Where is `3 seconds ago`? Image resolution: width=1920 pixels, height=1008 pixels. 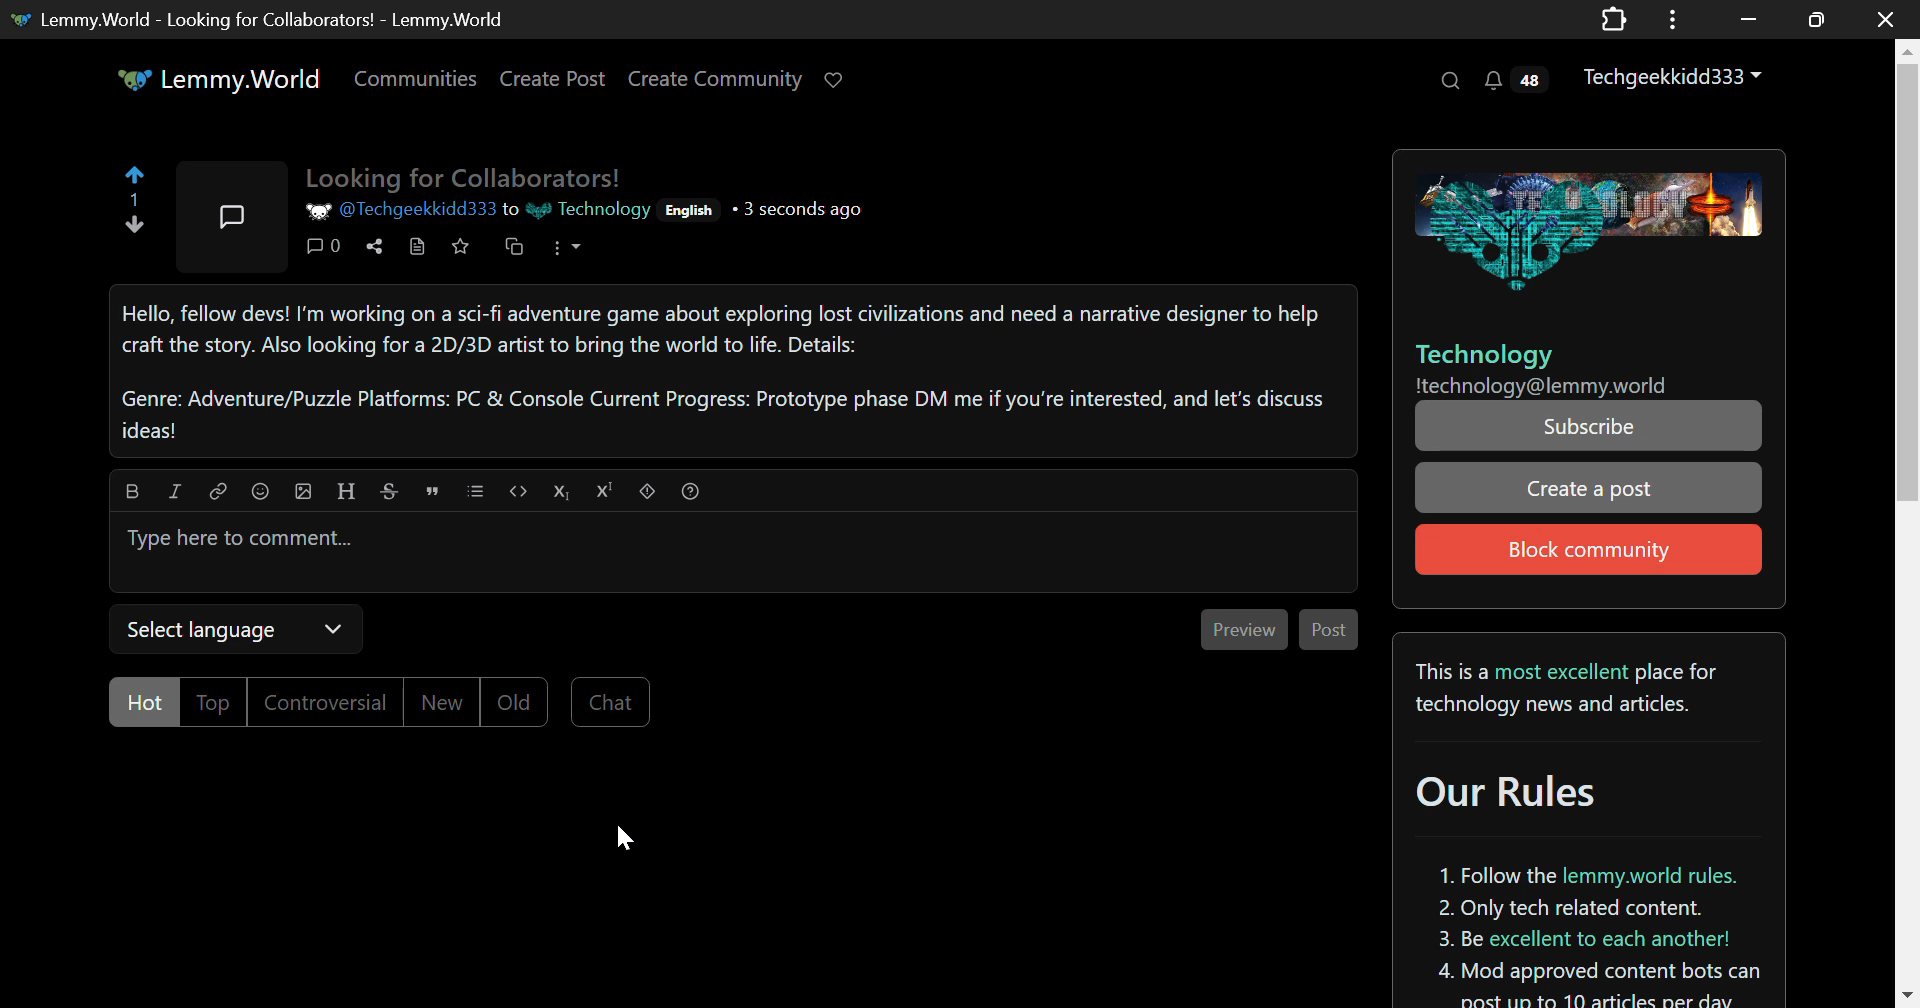
3 seconds ago is located at coordinates (804, 210).